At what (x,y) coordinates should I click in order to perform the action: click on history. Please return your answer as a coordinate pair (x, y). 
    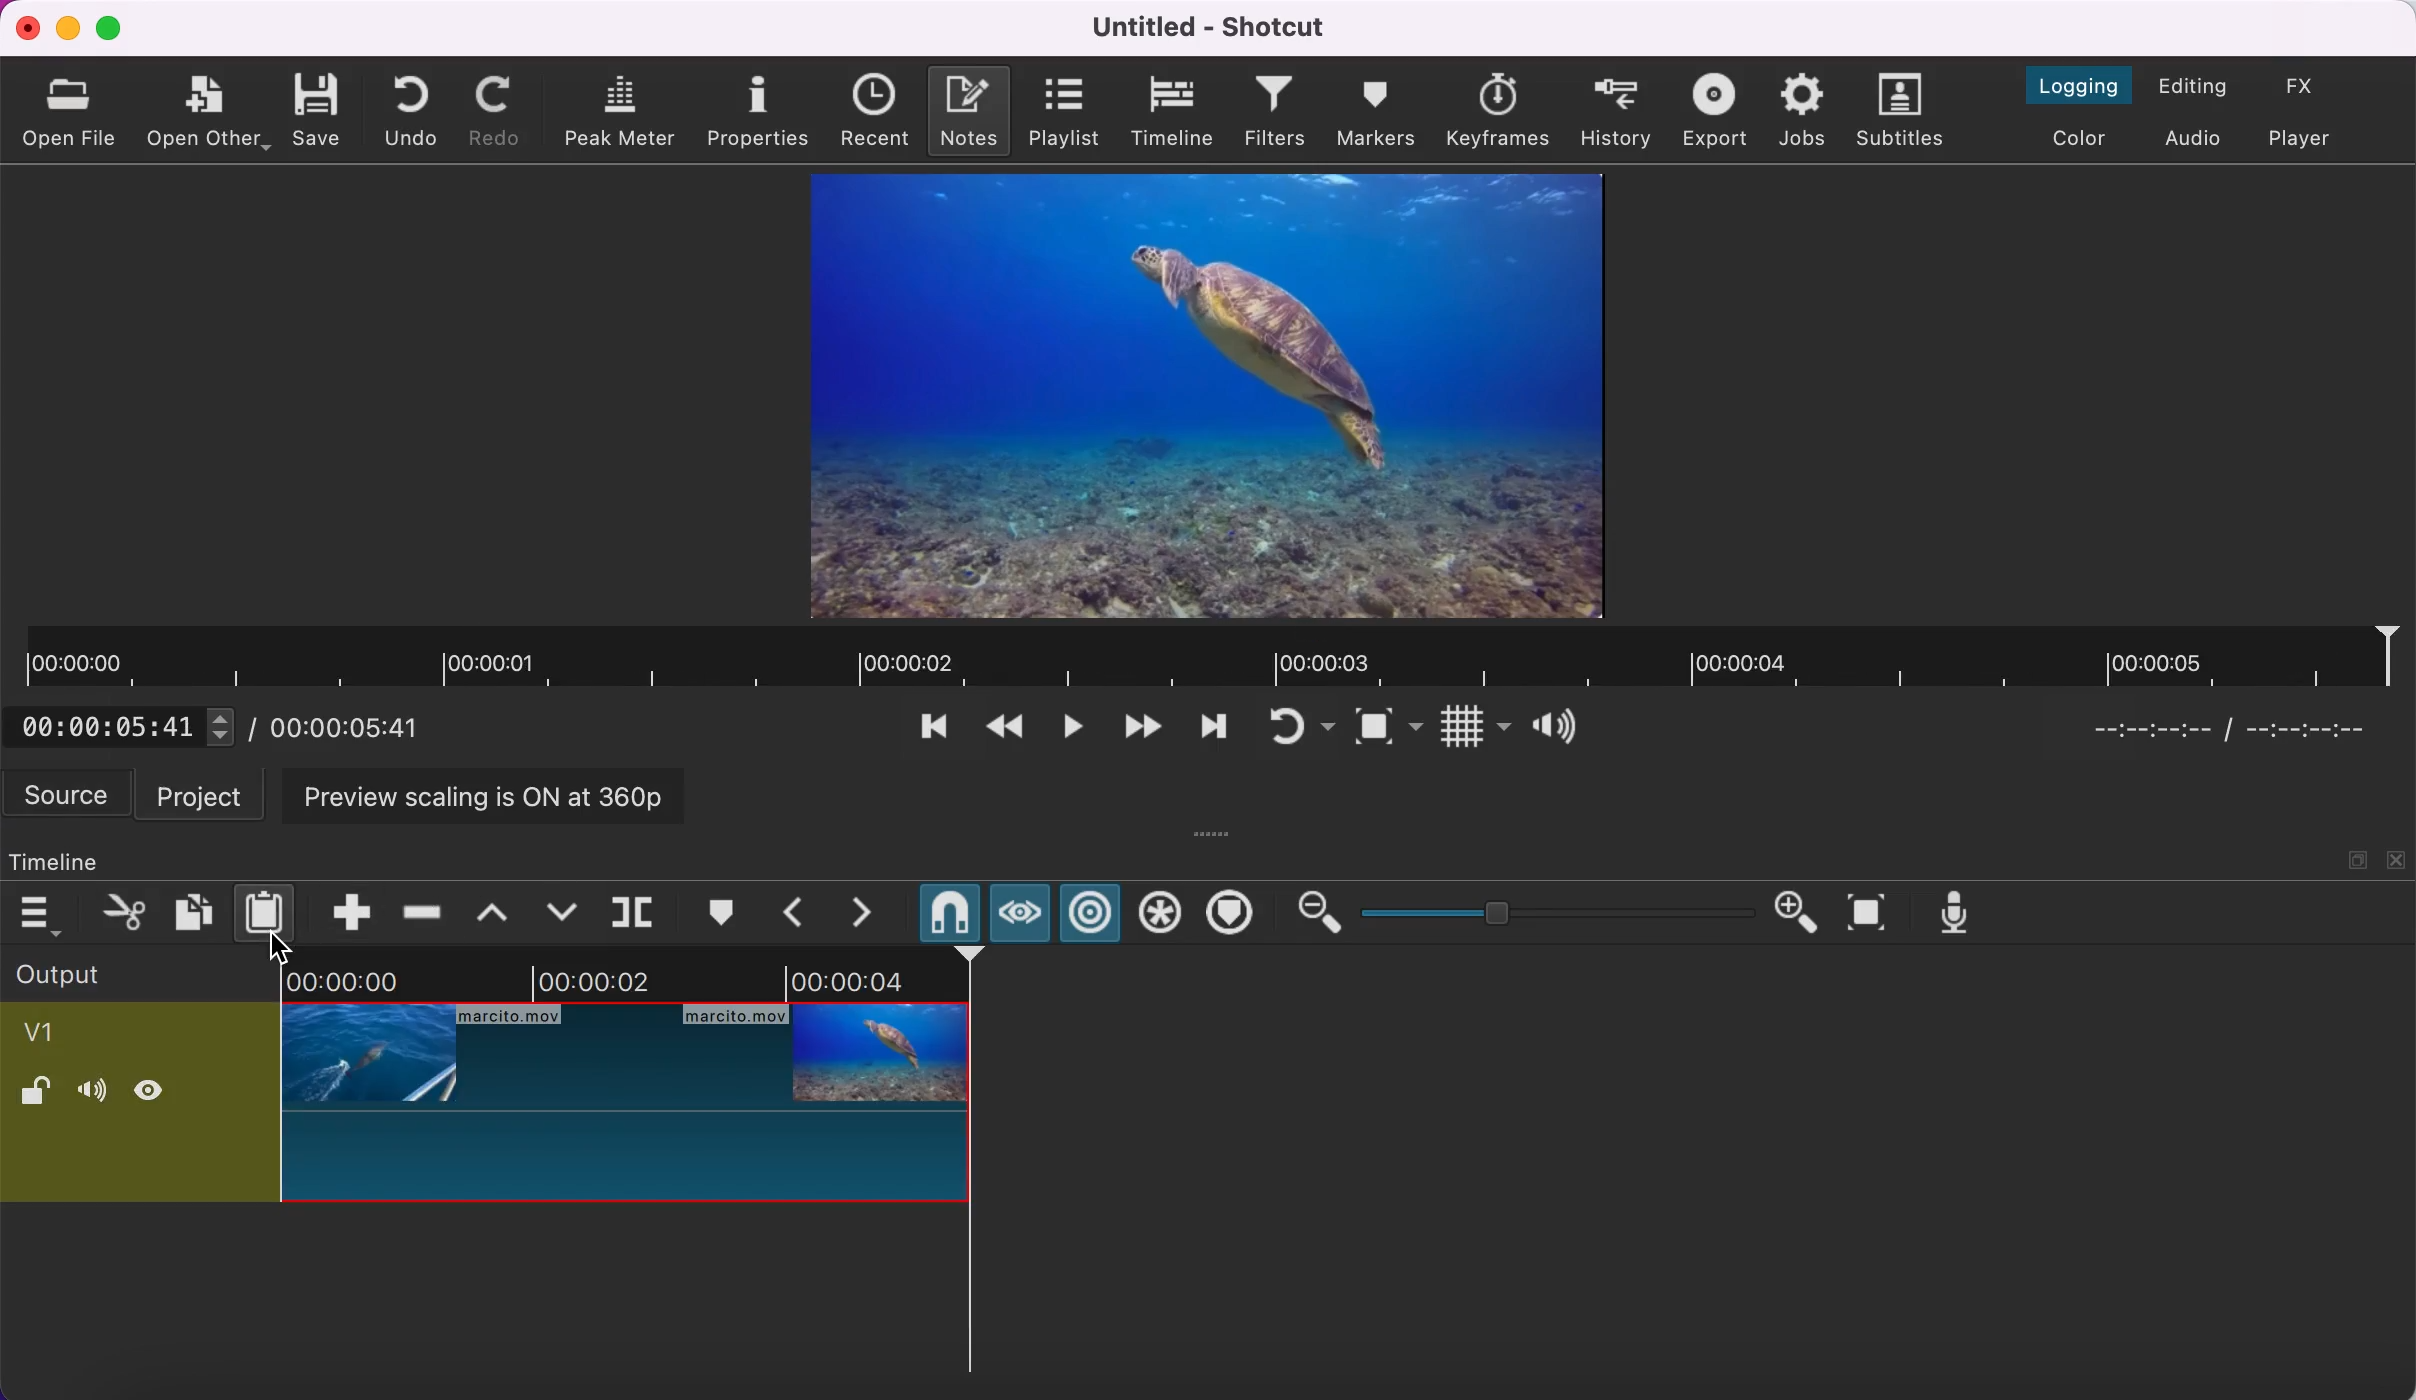
    Looking at the image, I should click on (1616, 107).